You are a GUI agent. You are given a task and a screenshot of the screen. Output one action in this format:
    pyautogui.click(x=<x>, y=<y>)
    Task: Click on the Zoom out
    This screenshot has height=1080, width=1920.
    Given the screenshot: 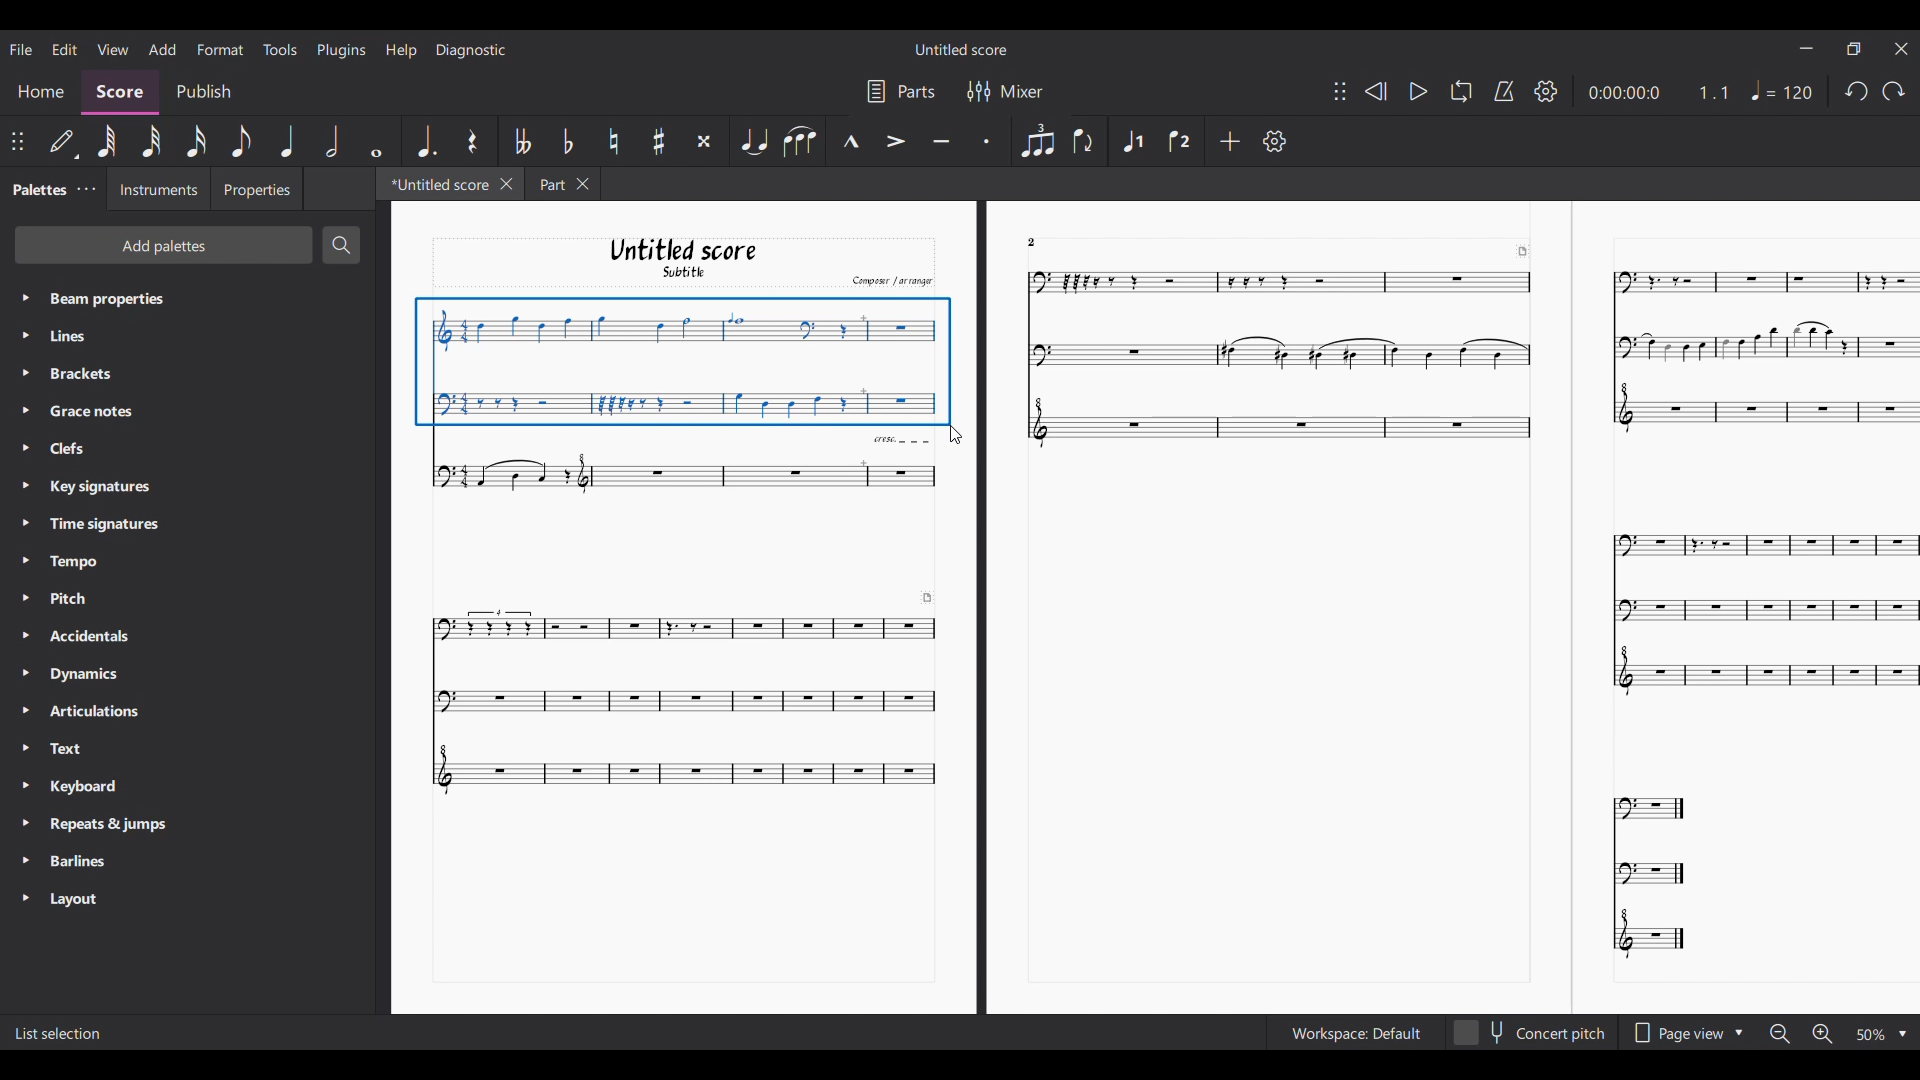 What is the action you would take?
    pyautogui.click(x=1780, y=1035)
    